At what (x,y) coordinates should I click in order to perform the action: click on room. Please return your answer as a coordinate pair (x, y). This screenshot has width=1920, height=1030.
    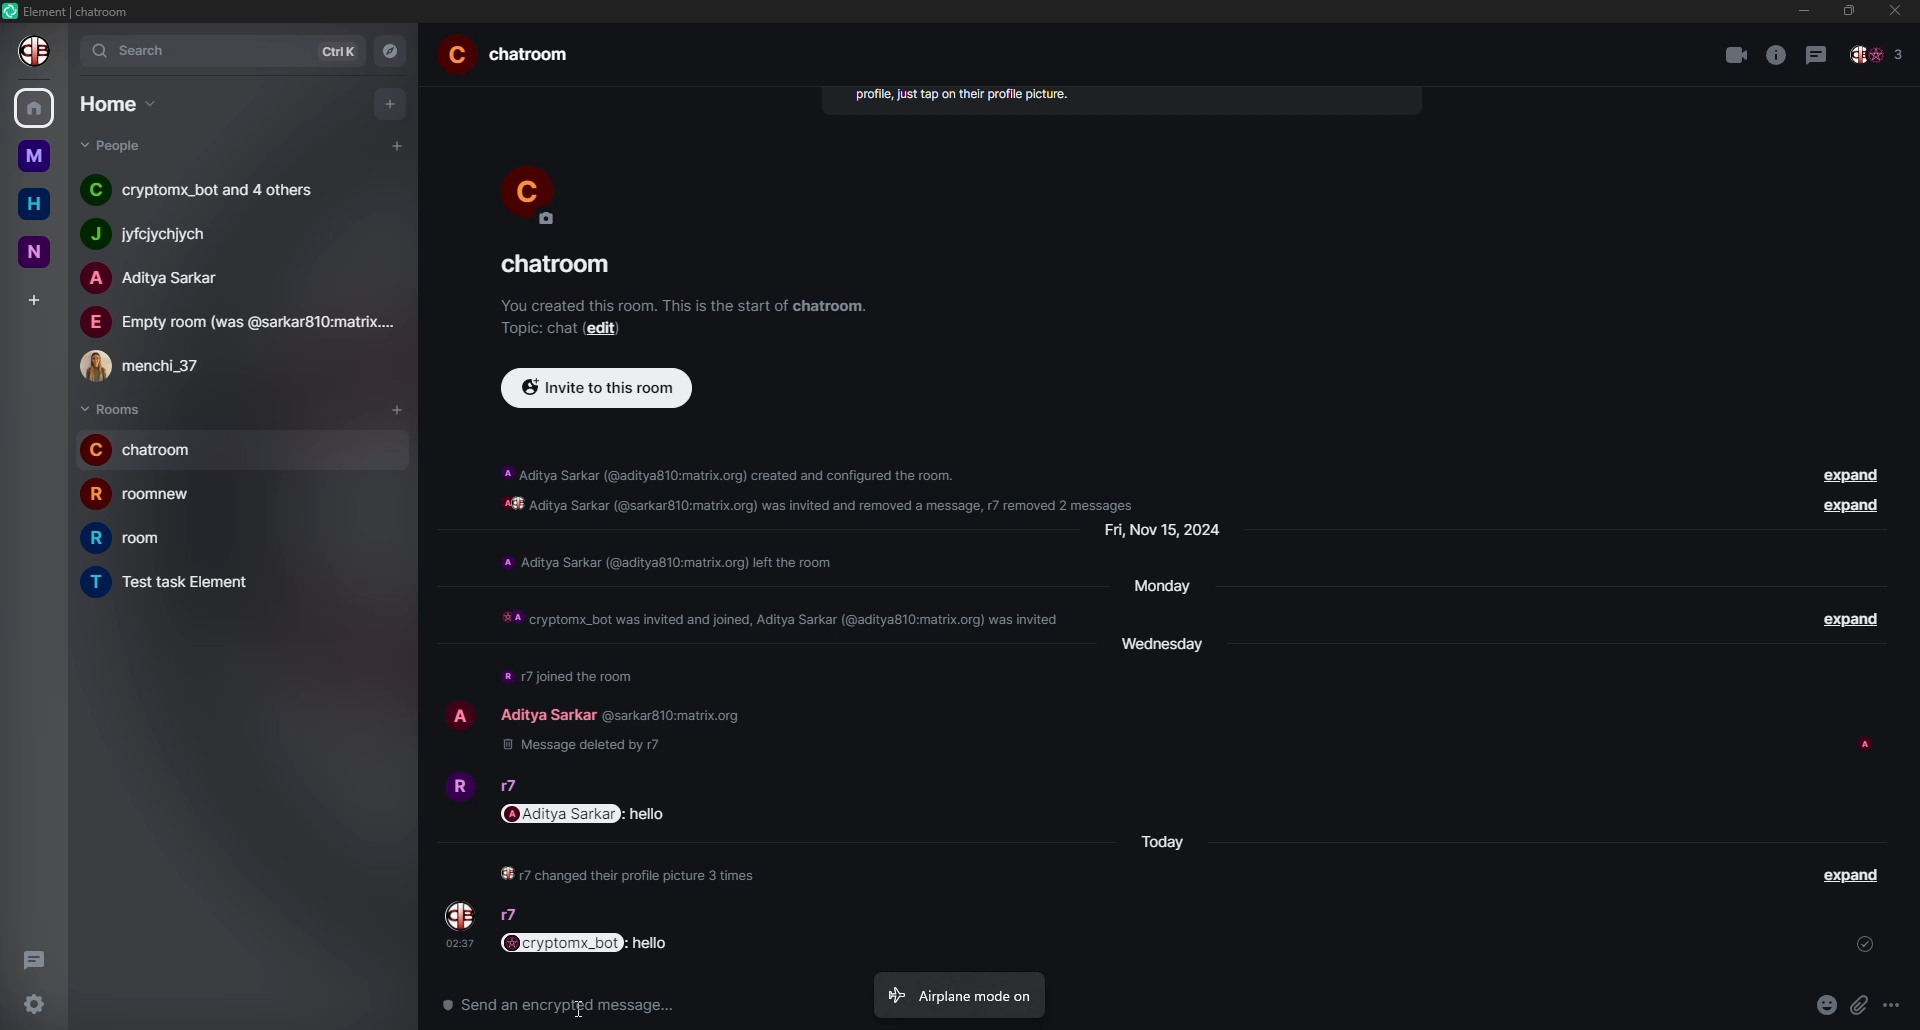
    Looking at the image, I should click on (512, 55).